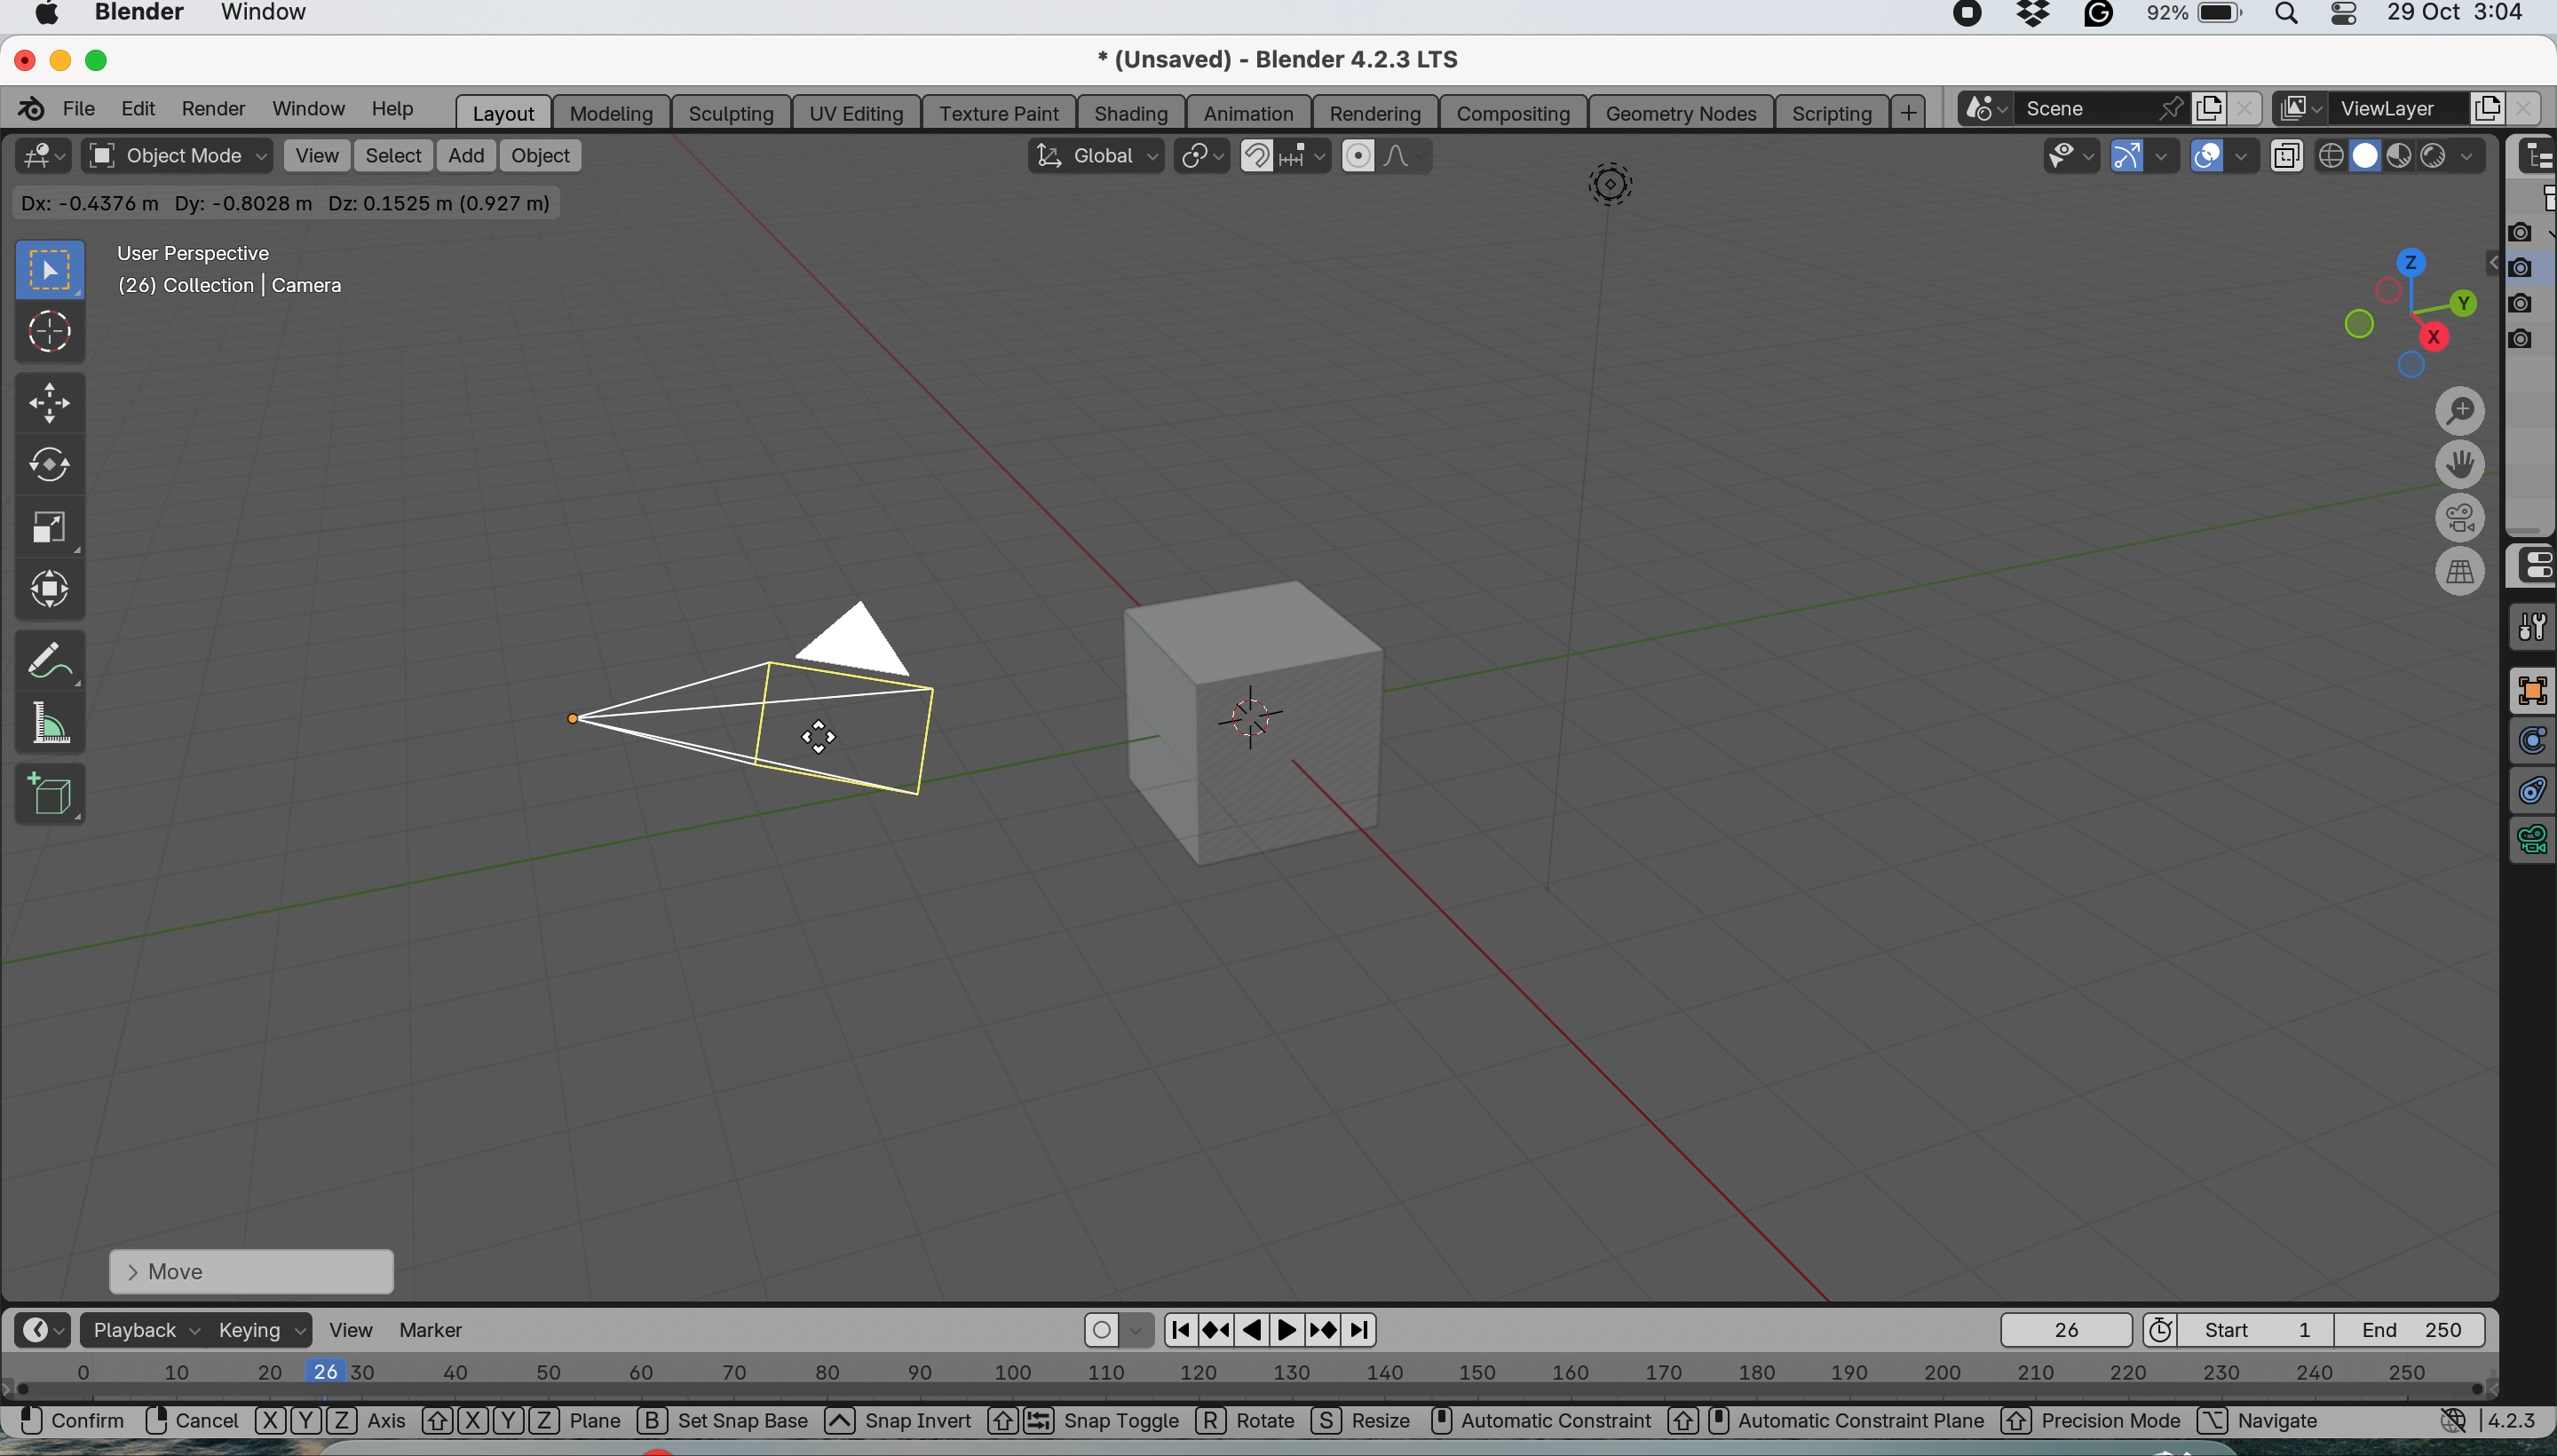  Describe the element at coordinates (1251, 112) in the screenshot. I see `animation` at that location.